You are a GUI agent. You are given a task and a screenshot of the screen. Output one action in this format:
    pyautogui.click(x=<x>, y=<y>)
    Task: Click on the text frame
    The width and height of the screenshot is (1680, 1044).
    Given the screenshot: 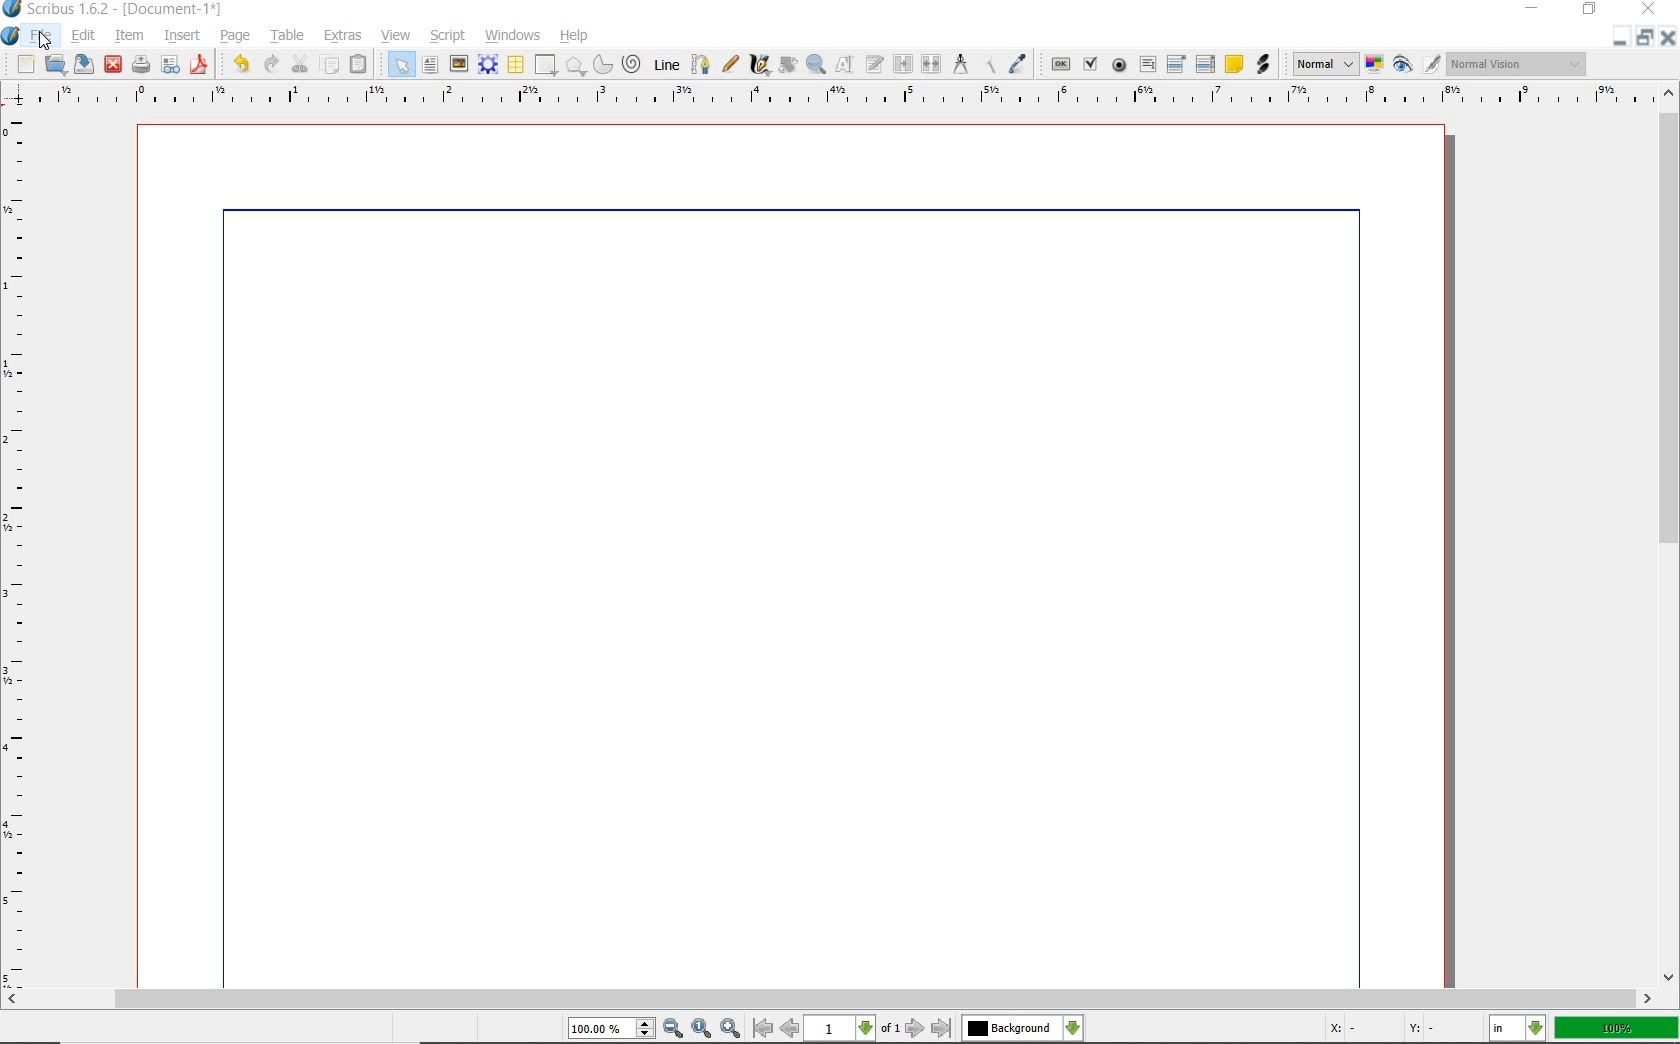 What is the action you would take?
    pyautogui.click(x=430, y=65)
    